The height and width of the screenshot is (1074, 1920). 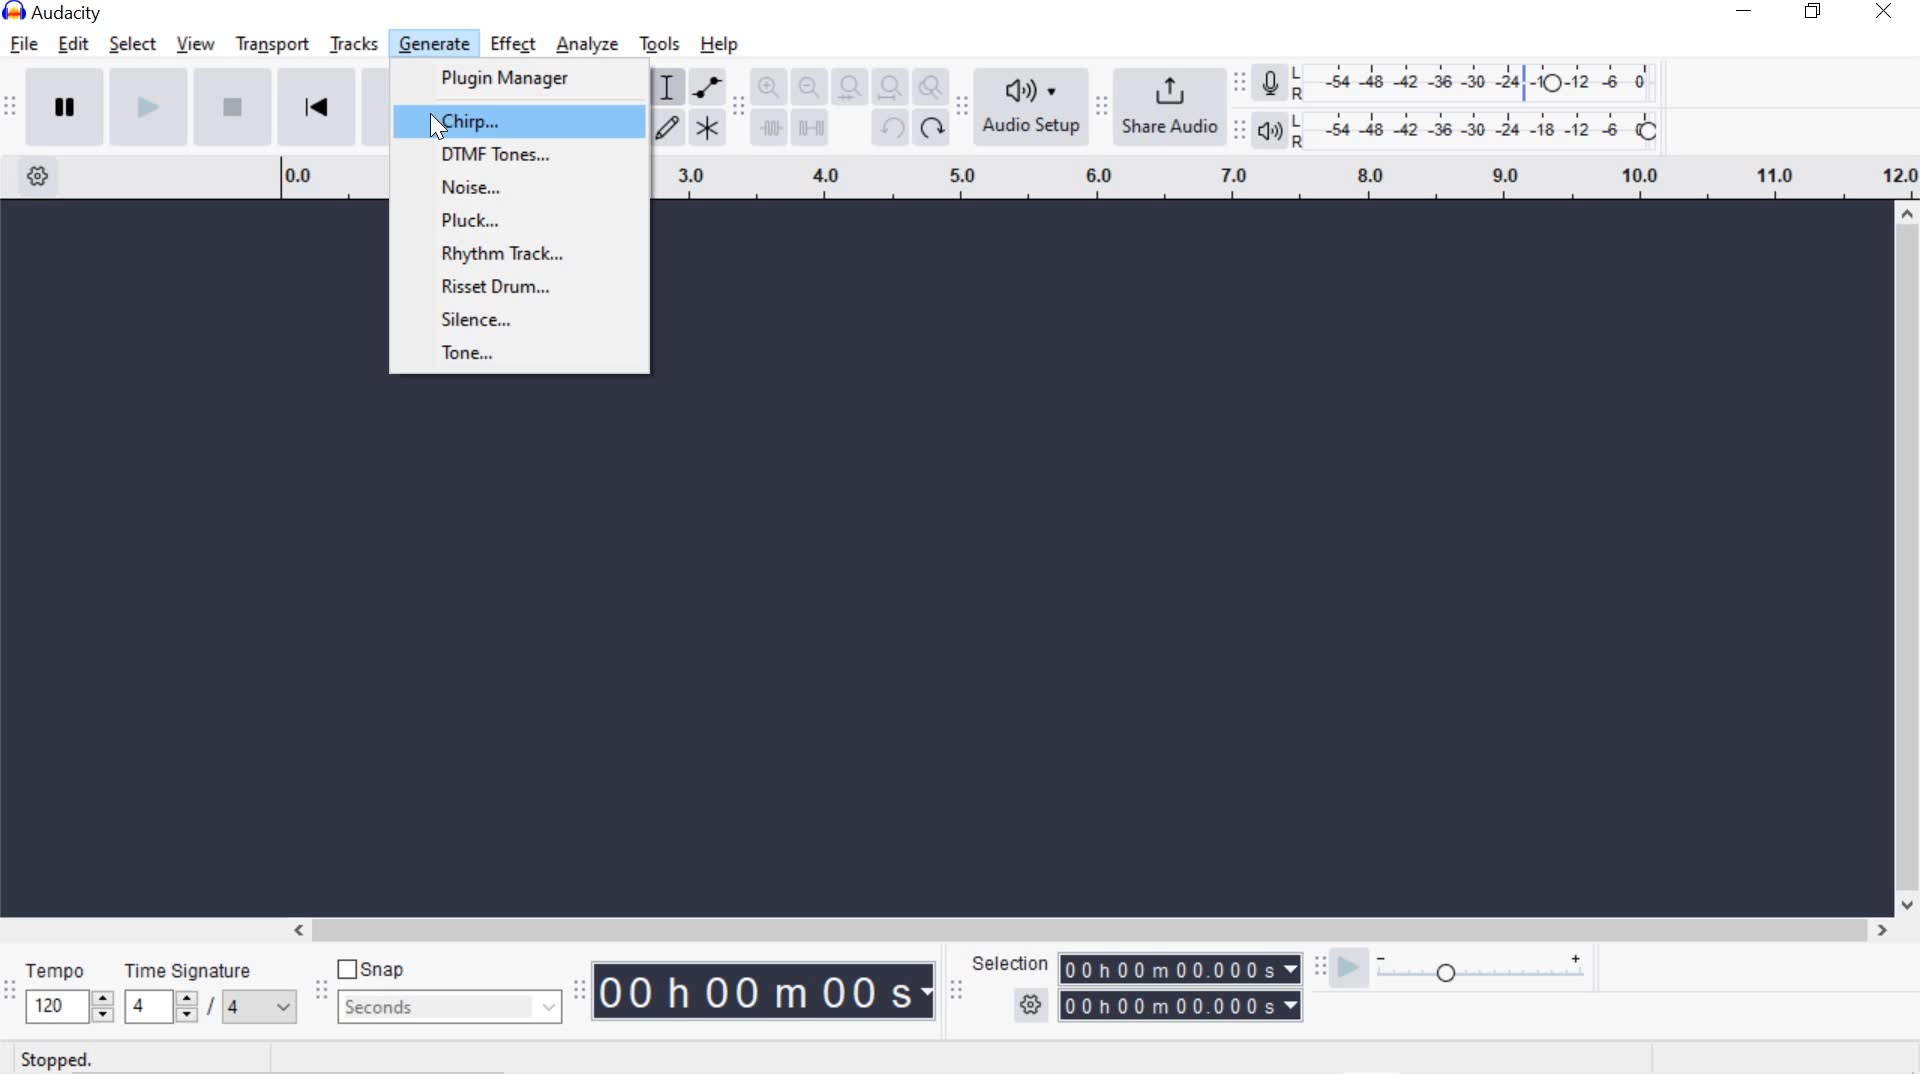 What do you see at coordinates (520, 157) in the screenshot?
I see `DTMF Tones` at bounding box center [520, 157].